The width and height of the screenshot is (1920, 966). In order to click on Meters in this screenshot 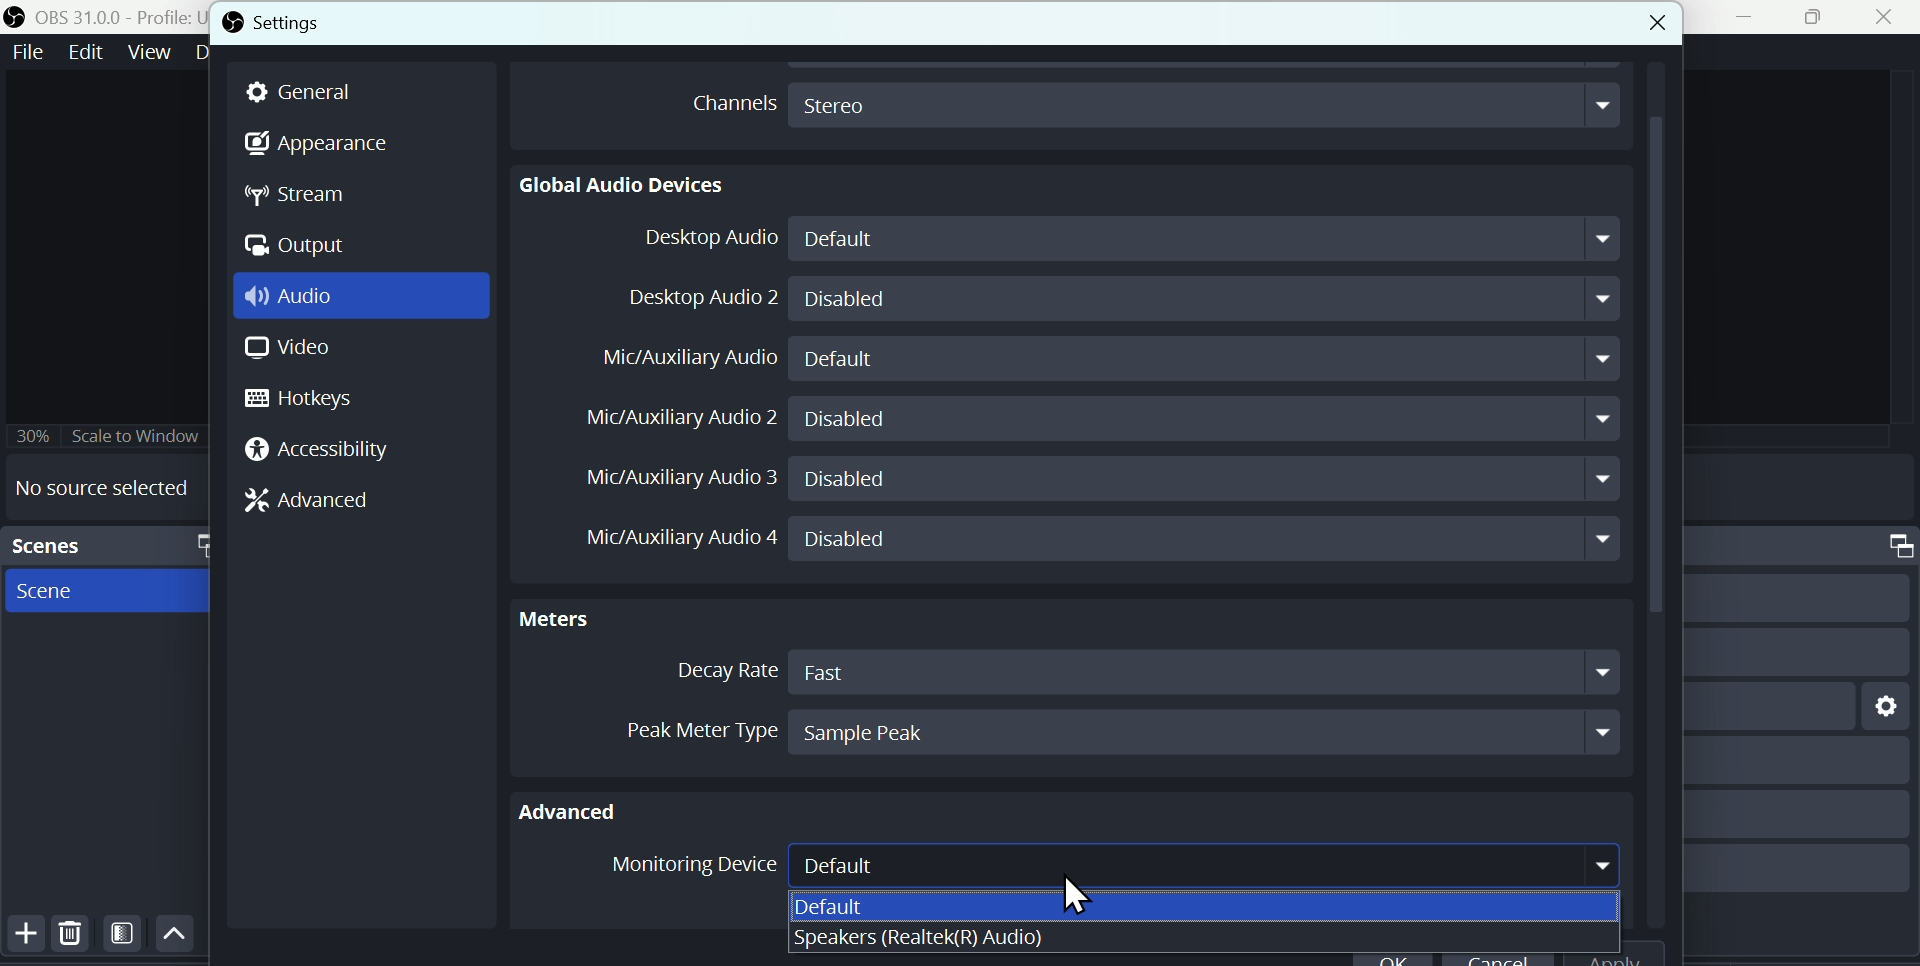, I will do `click(570, 616)`.